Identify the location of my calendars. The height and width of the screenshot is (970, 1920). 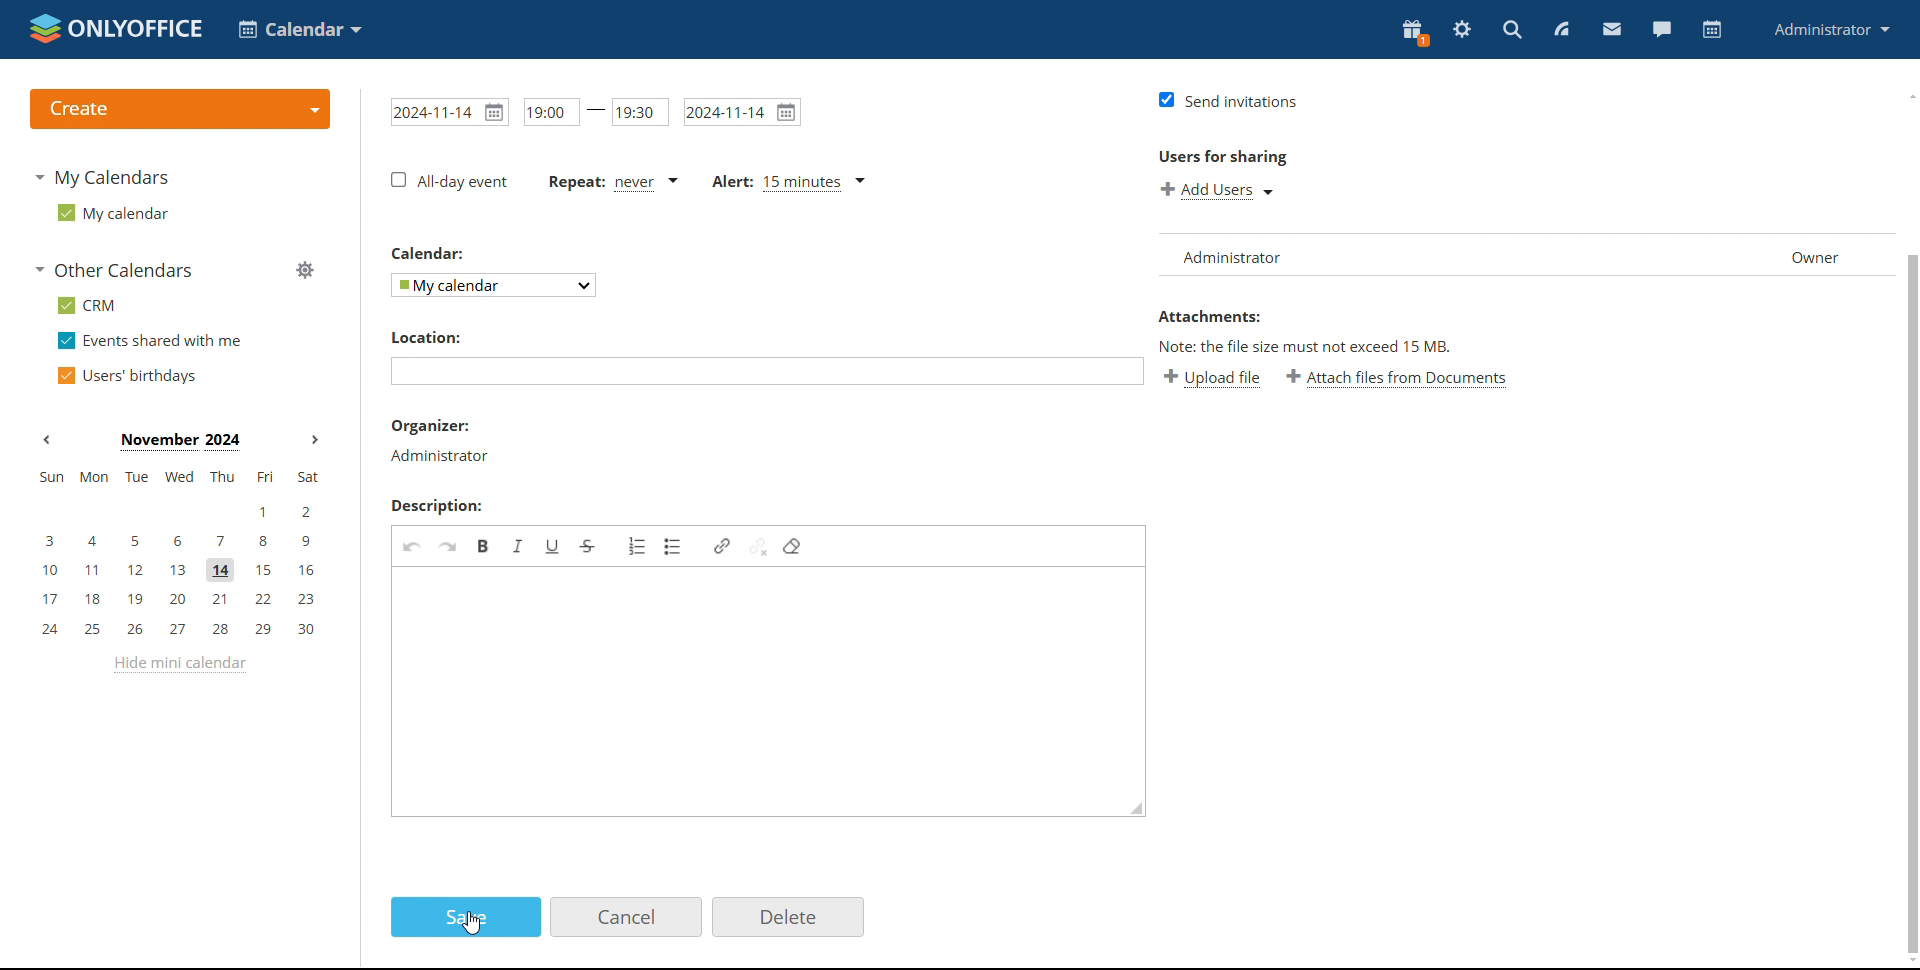
(102, 176).